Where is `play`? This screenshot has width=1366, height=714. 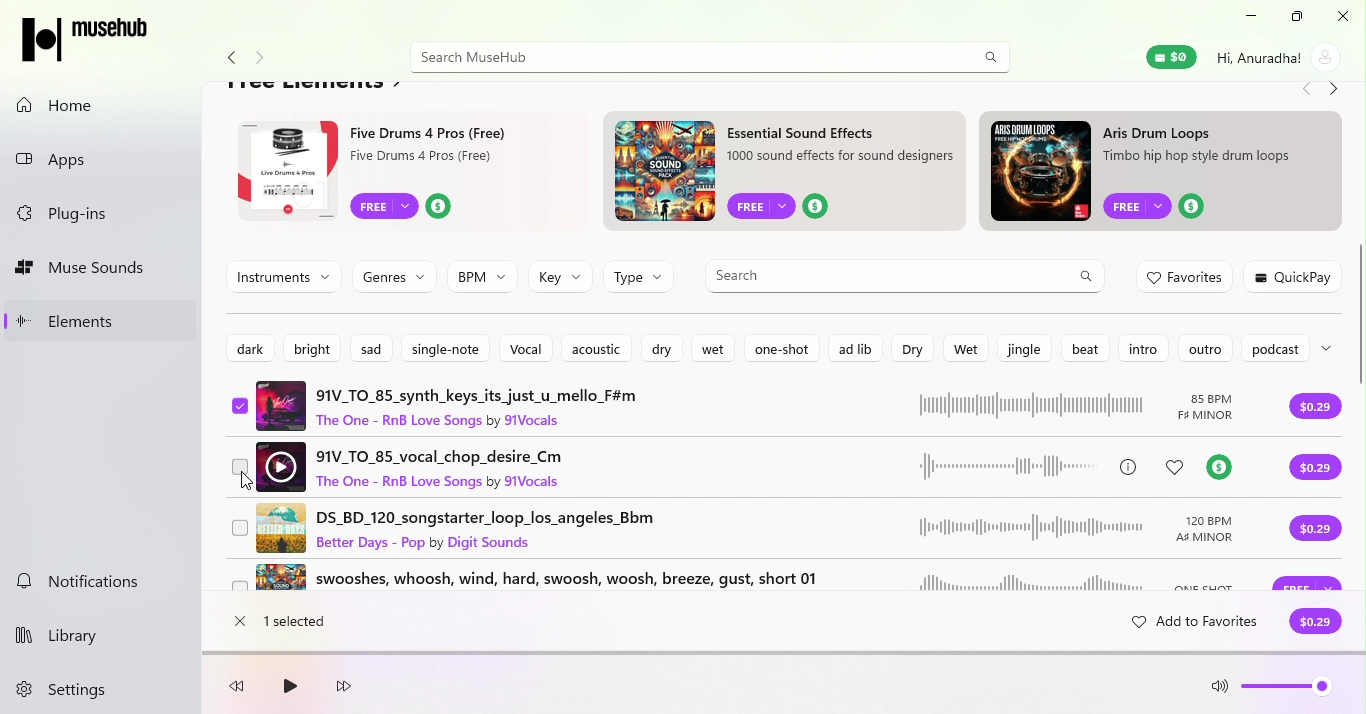
play is located at coordinates (288, 688).